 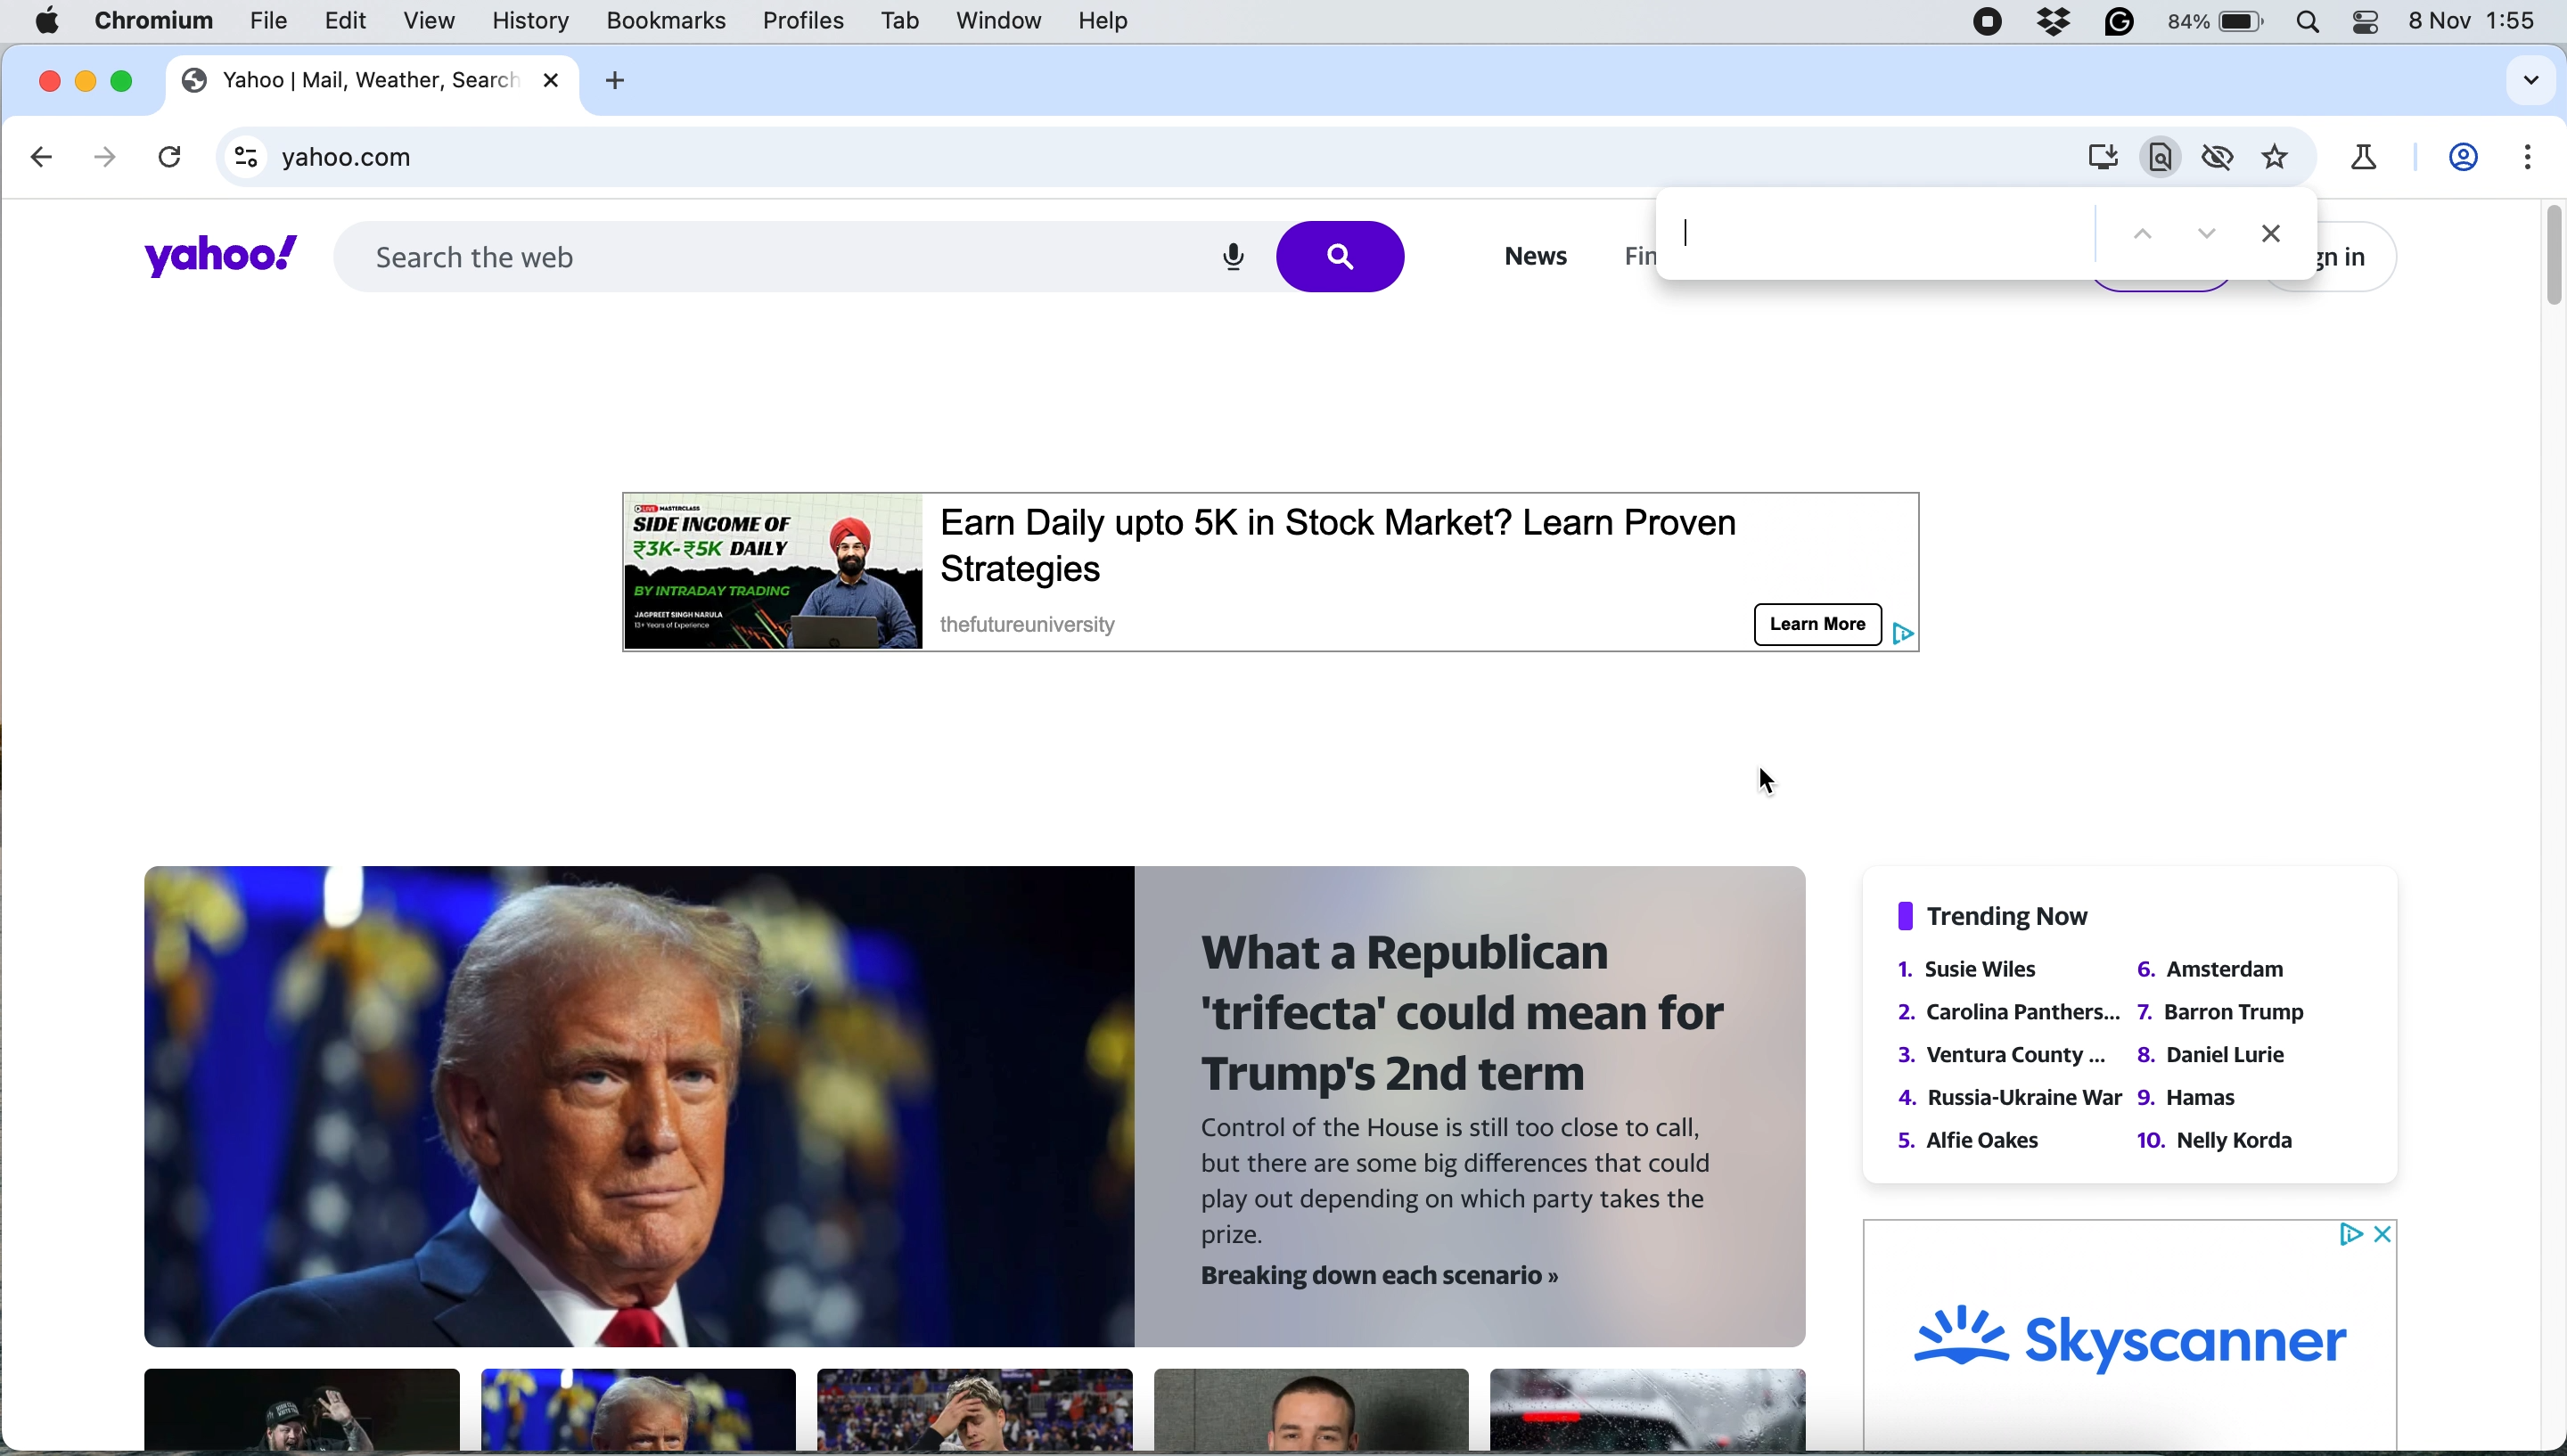 What do you see at coordinates (2191, 1100) in the screenshot?
I see `Hamas` at bounding box center [2191, 1100].